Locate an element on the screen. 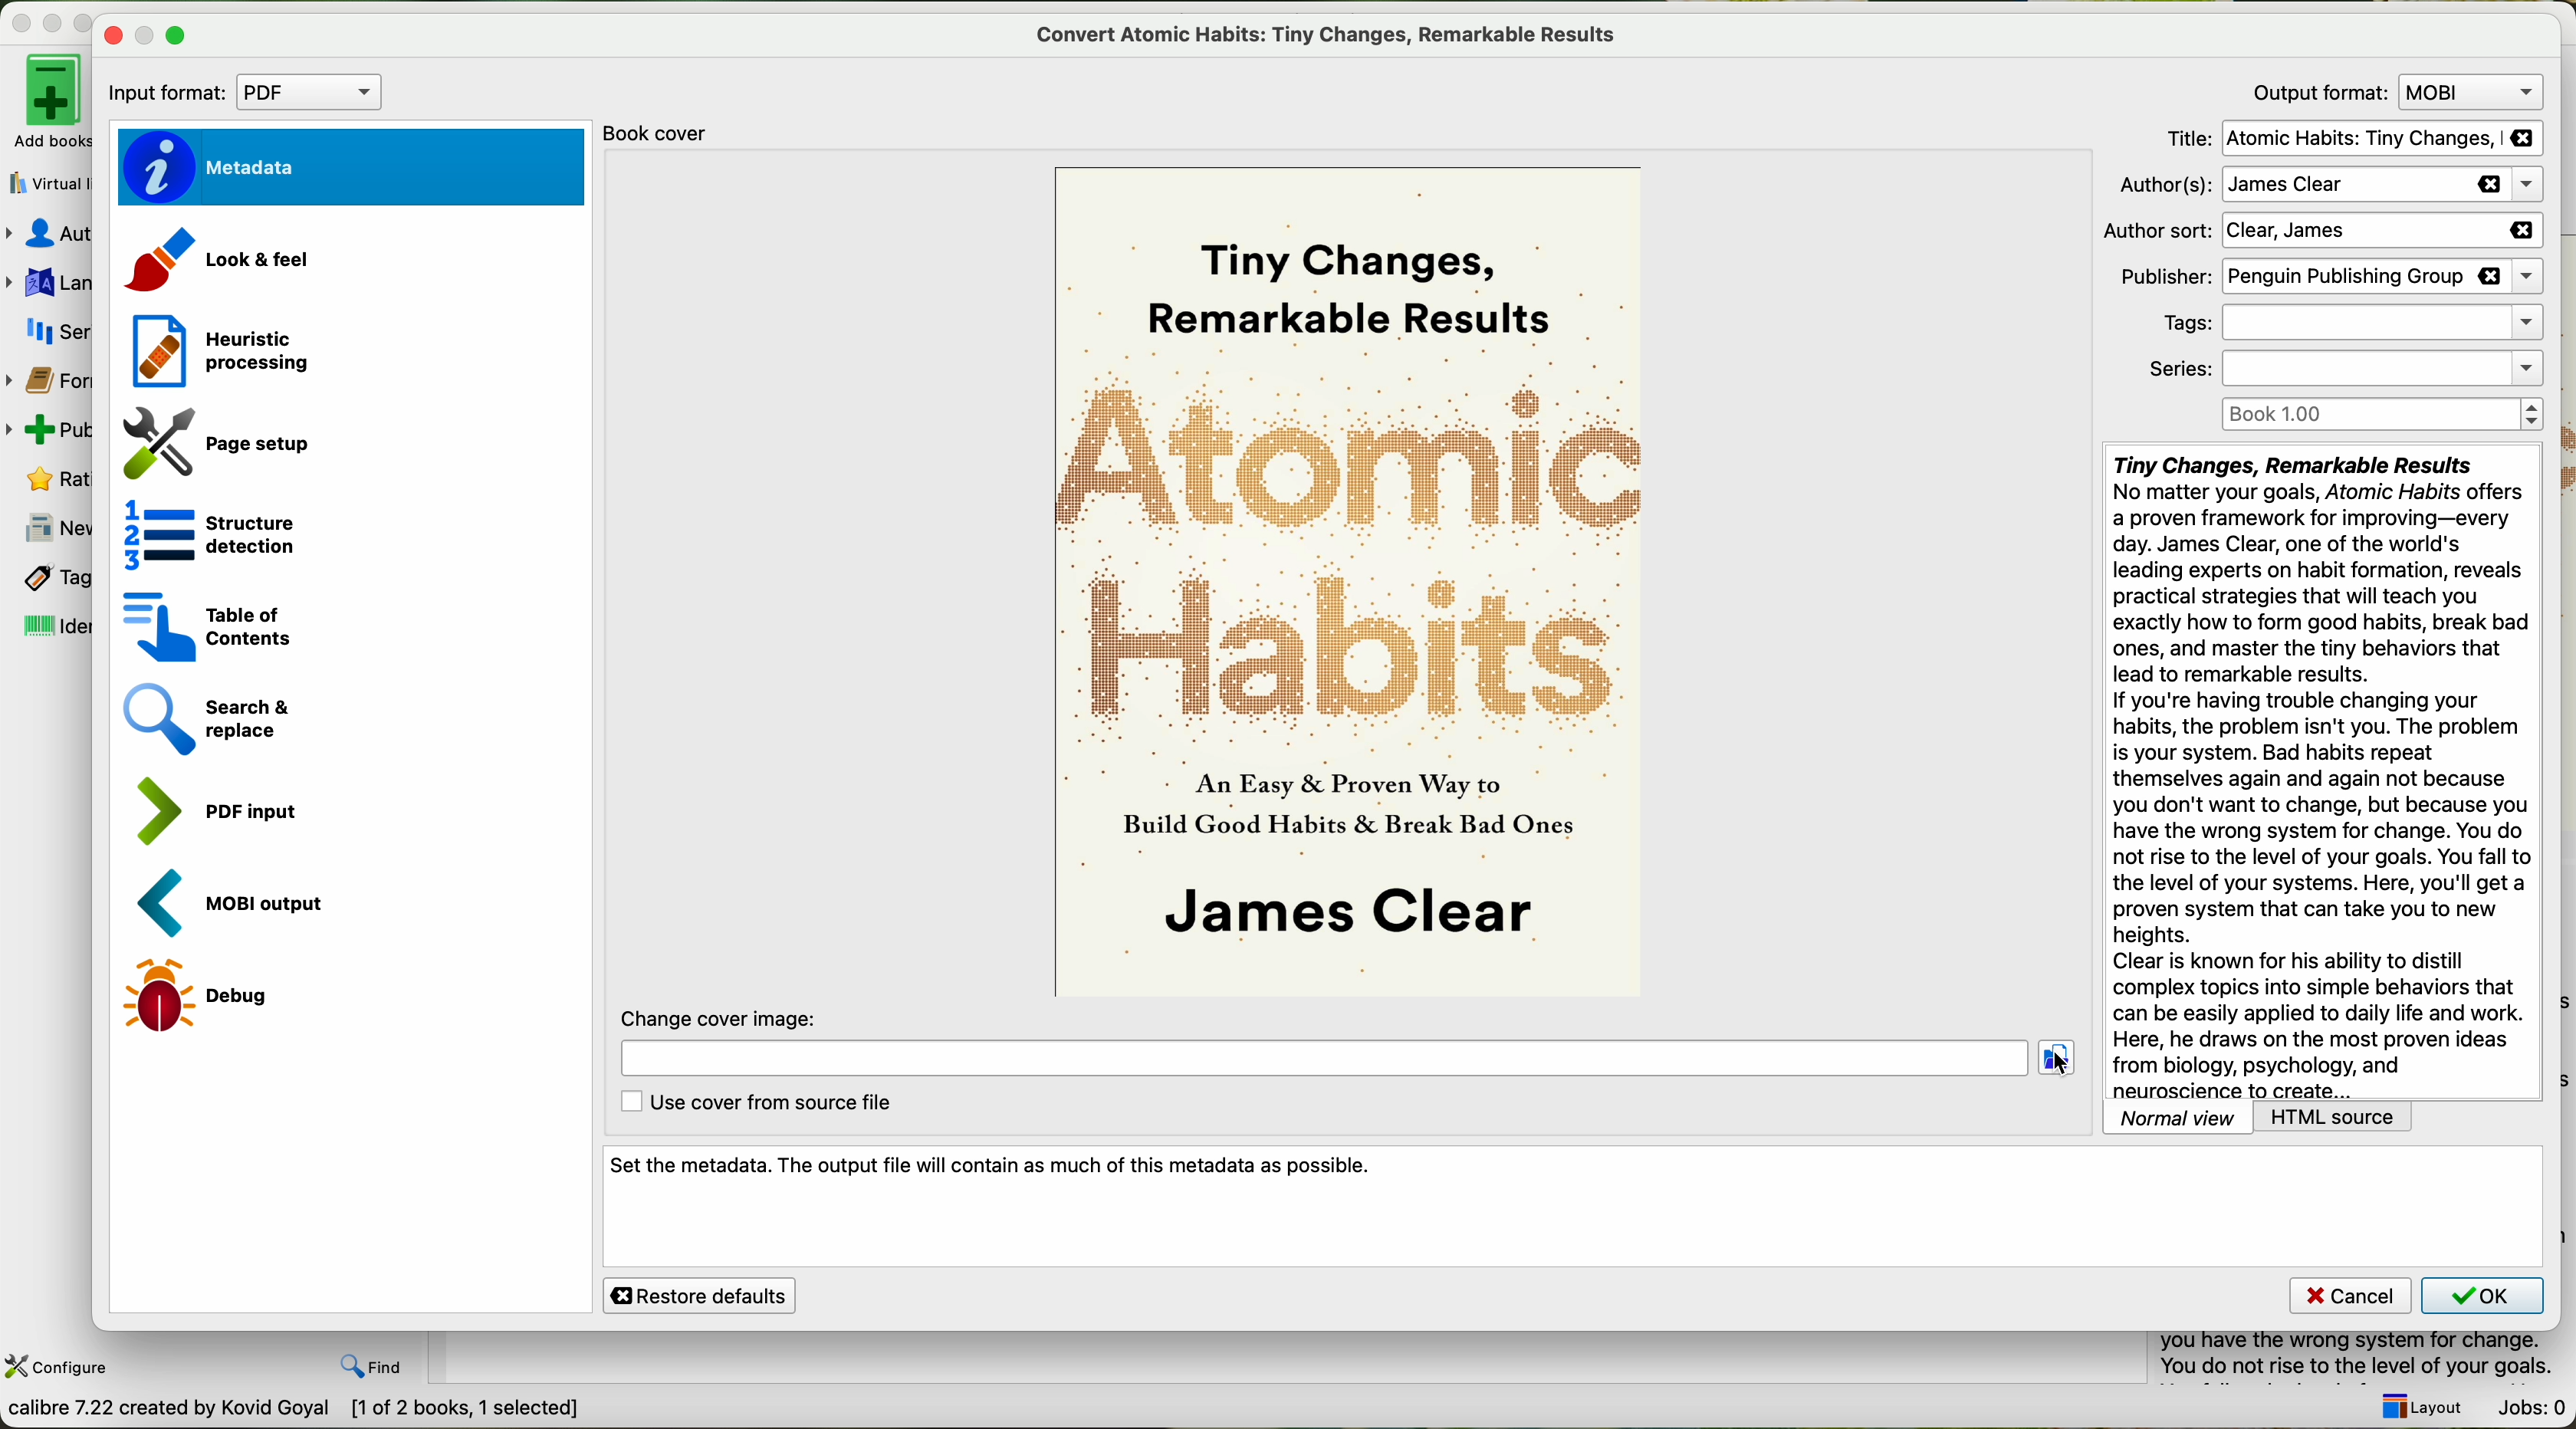 This screenshot has width=2576, height=1429. synopsis is located at coordinates (2320, 772).